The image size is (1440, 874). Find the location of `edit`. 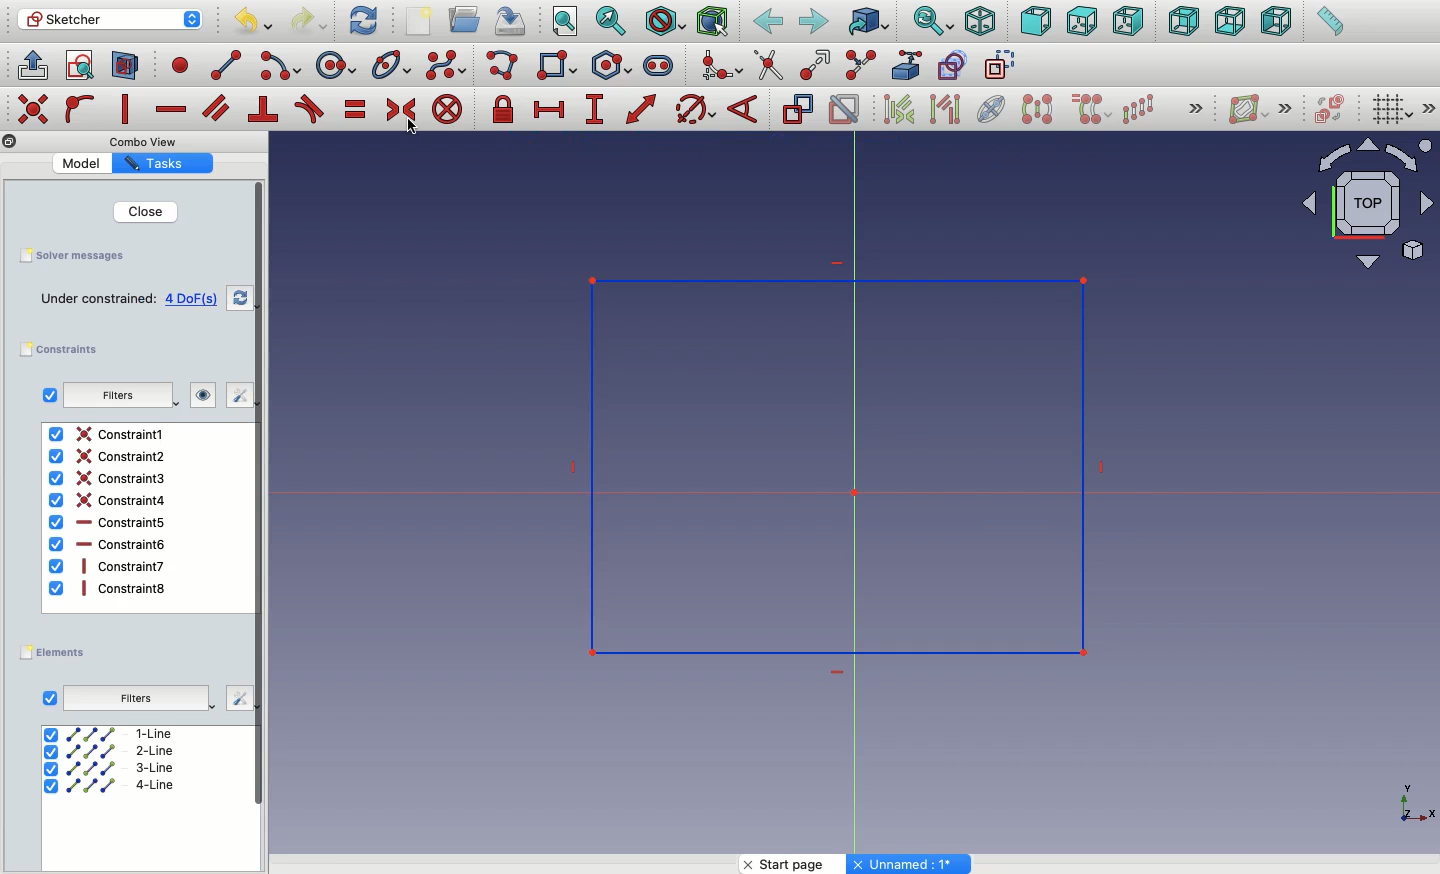

edit is located at coordinates (231, 395).